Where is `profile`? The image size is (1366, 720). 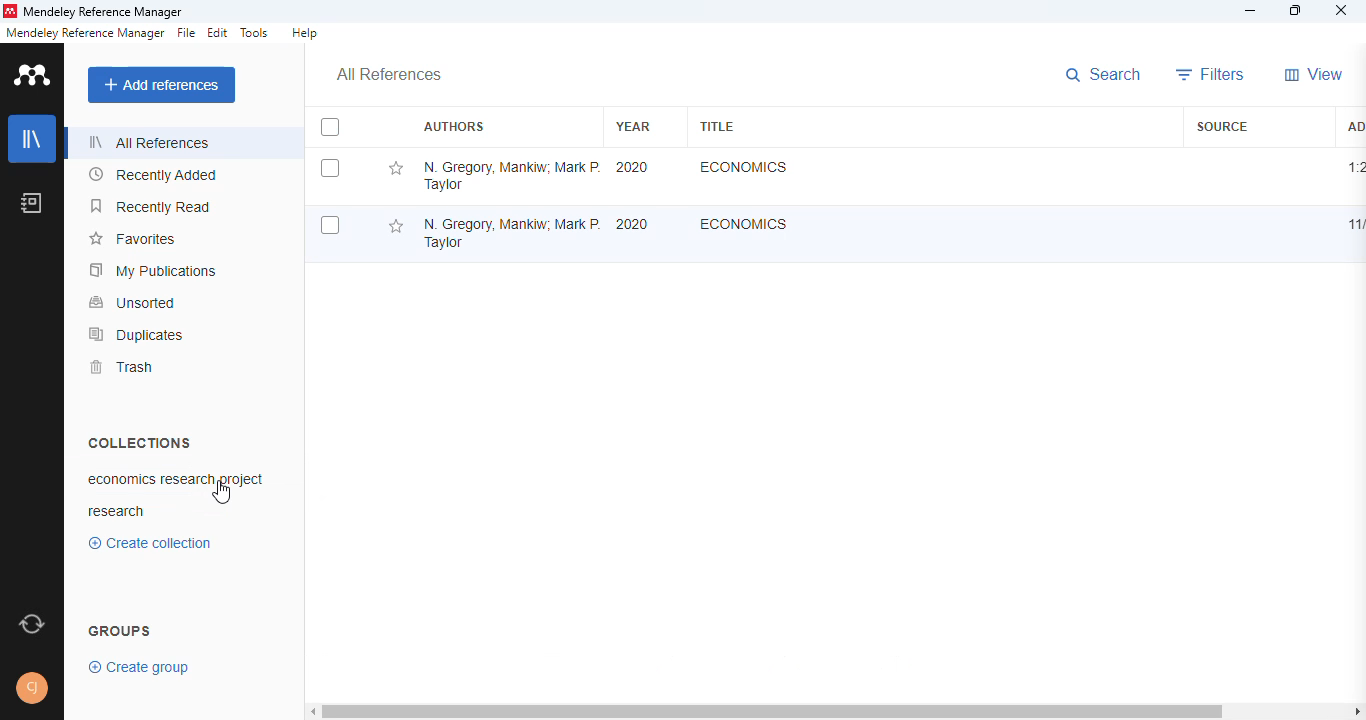 profile is located at coordinates (34, 688).